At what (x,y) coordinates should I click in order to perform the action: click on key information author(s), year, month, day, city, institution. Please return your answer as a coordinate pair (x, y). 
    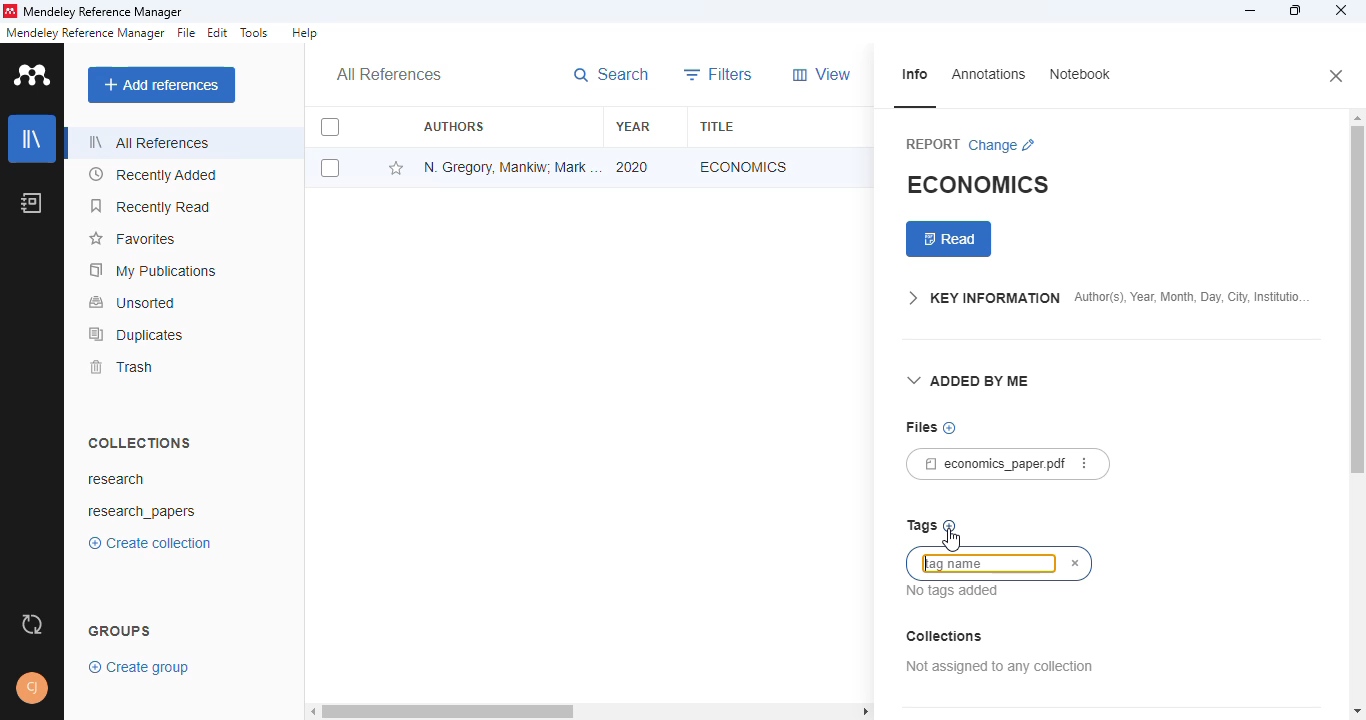
    Looking at the image, I should click on (1108, 300).